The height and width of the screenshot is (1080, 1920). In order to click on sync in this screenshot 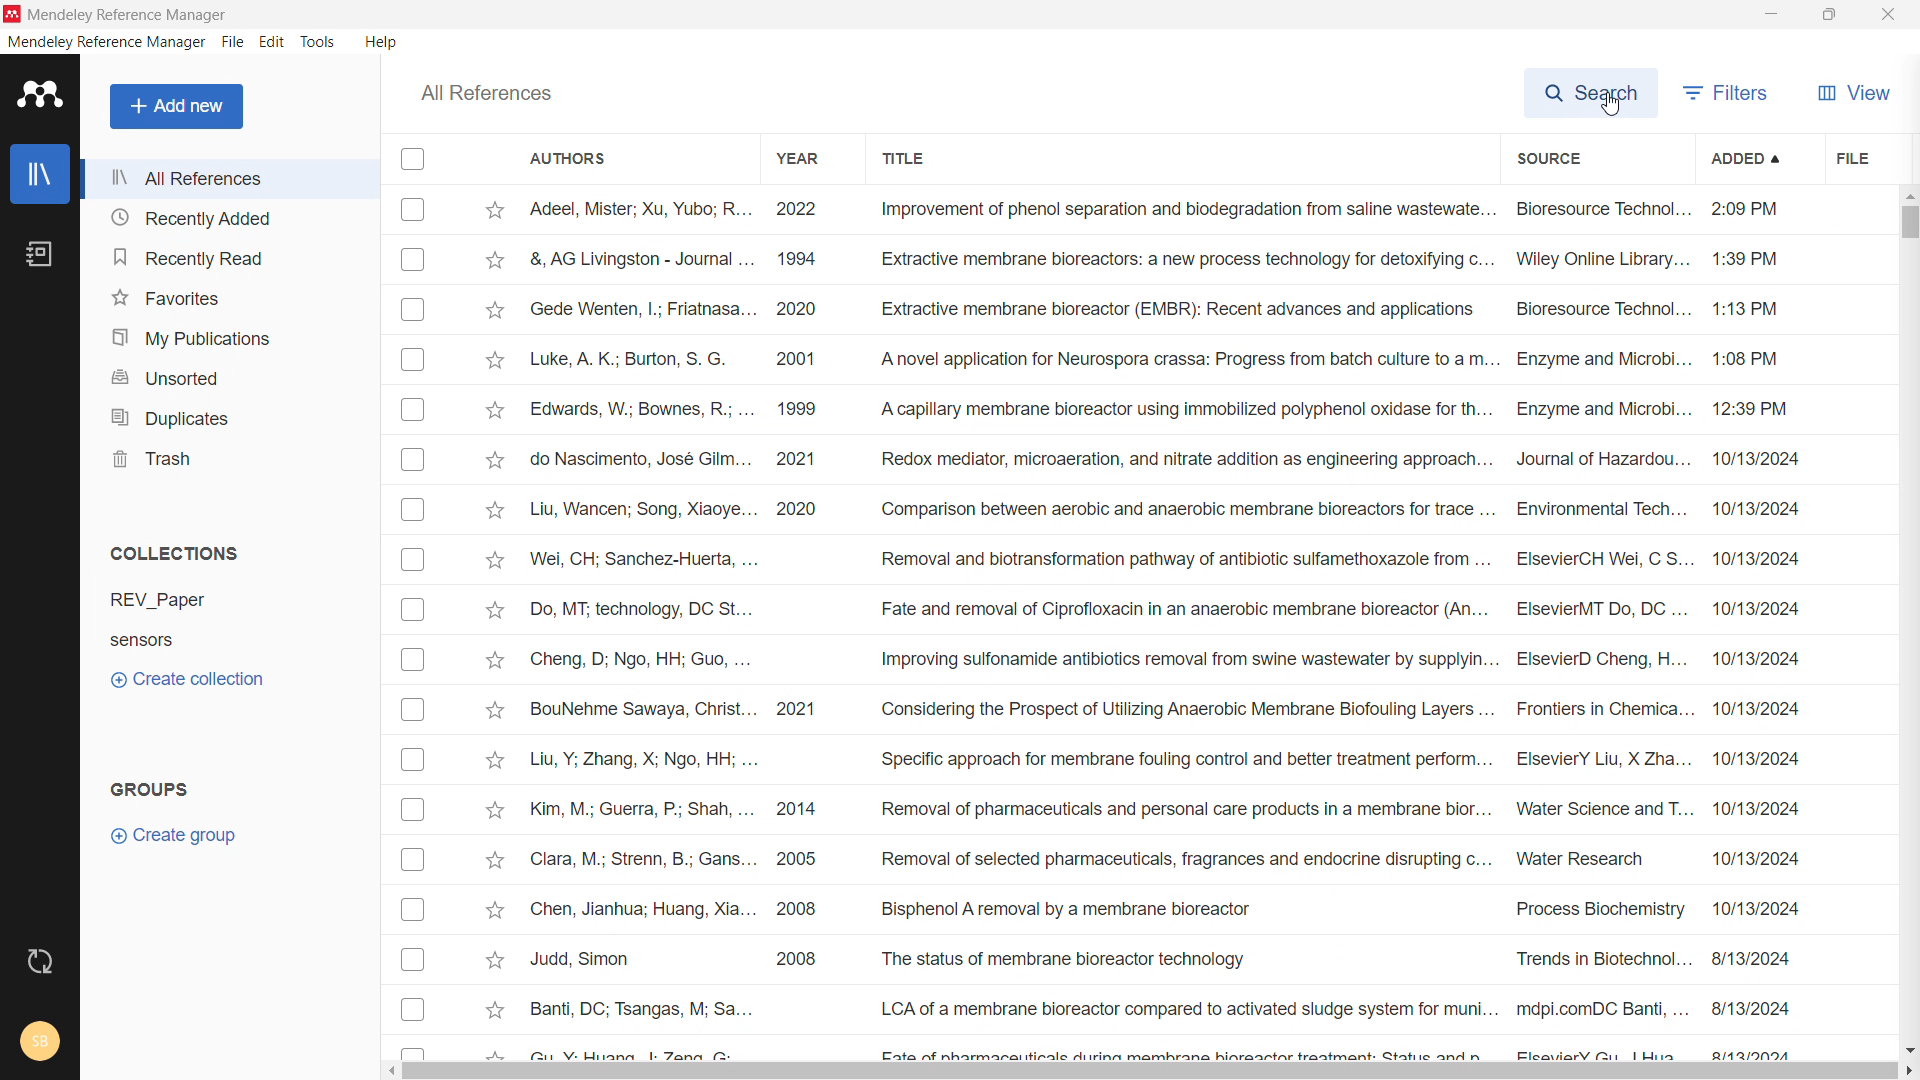, I will do `click(39, 962)`.